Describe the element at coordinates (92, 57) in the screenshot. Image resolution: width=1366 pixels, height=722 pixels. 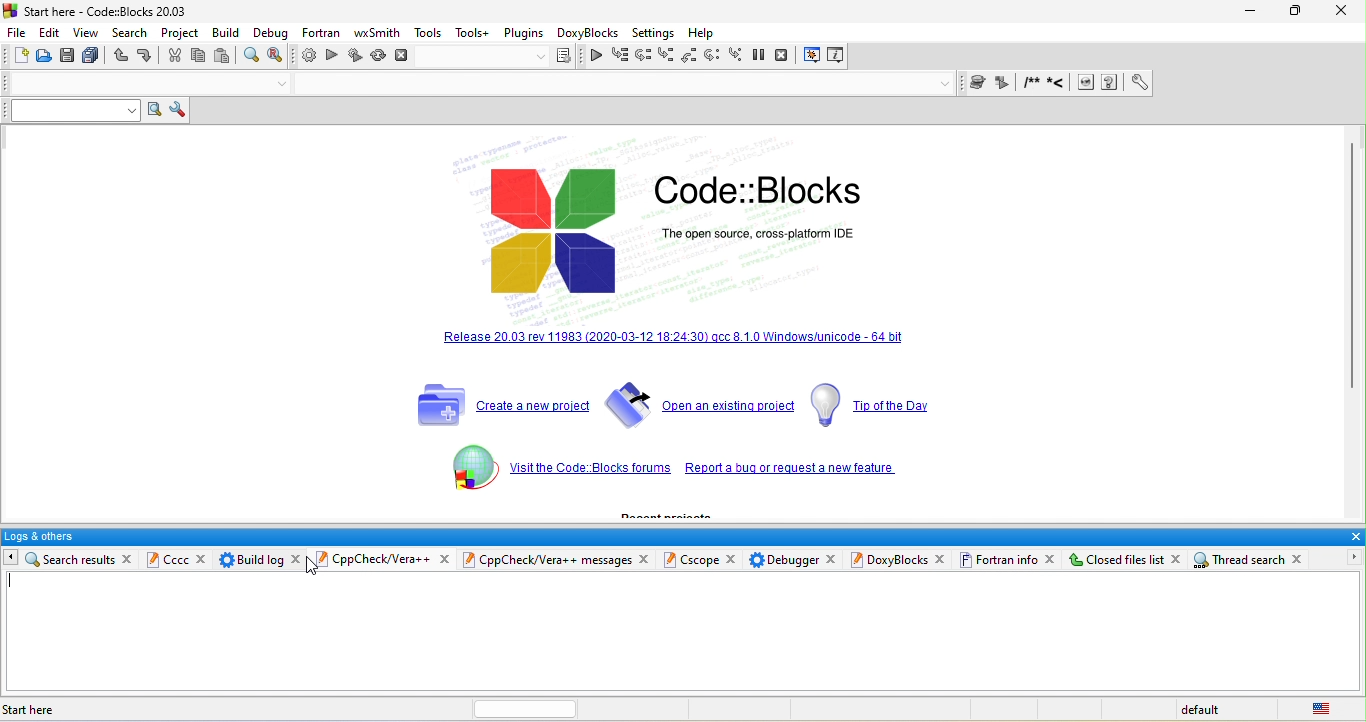
I see `save everything` at that location.